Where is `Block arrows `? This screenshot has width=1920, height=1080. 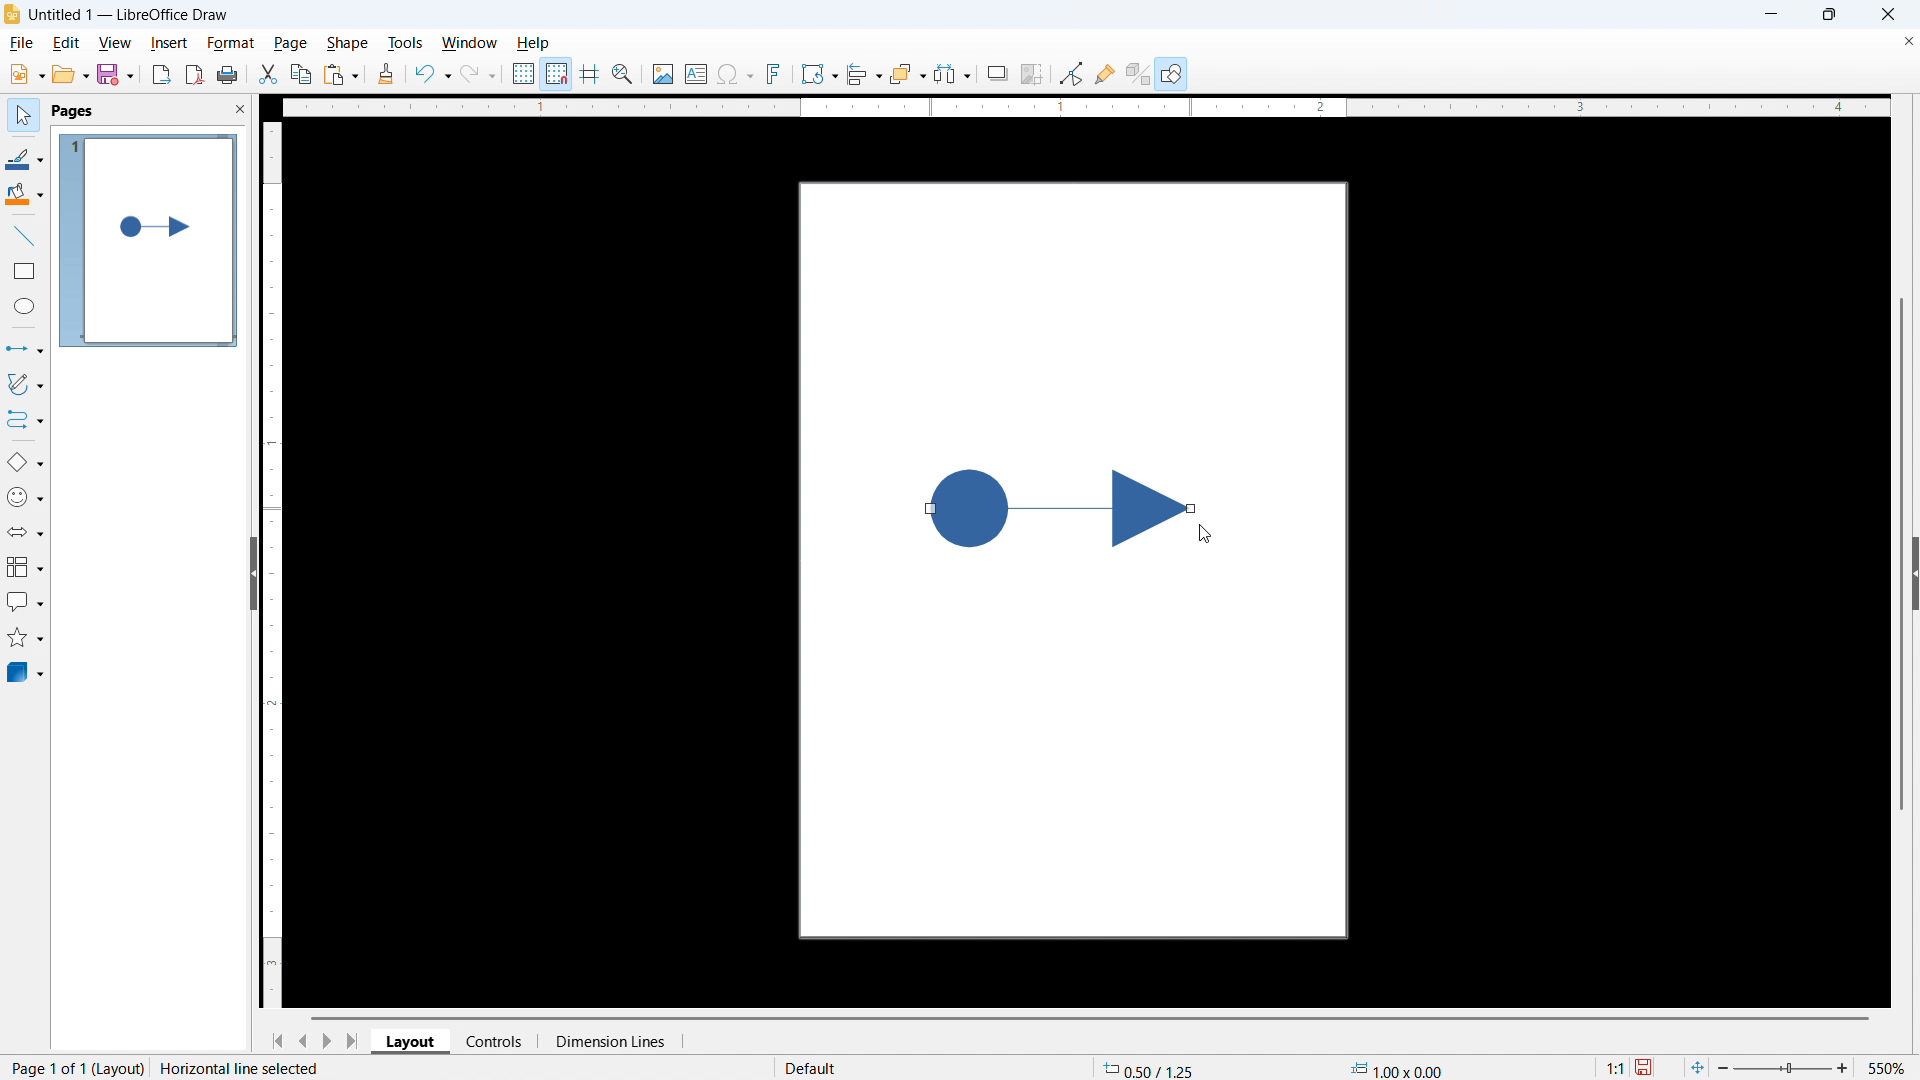
Block arrows  is located at coordinates (26, 533).